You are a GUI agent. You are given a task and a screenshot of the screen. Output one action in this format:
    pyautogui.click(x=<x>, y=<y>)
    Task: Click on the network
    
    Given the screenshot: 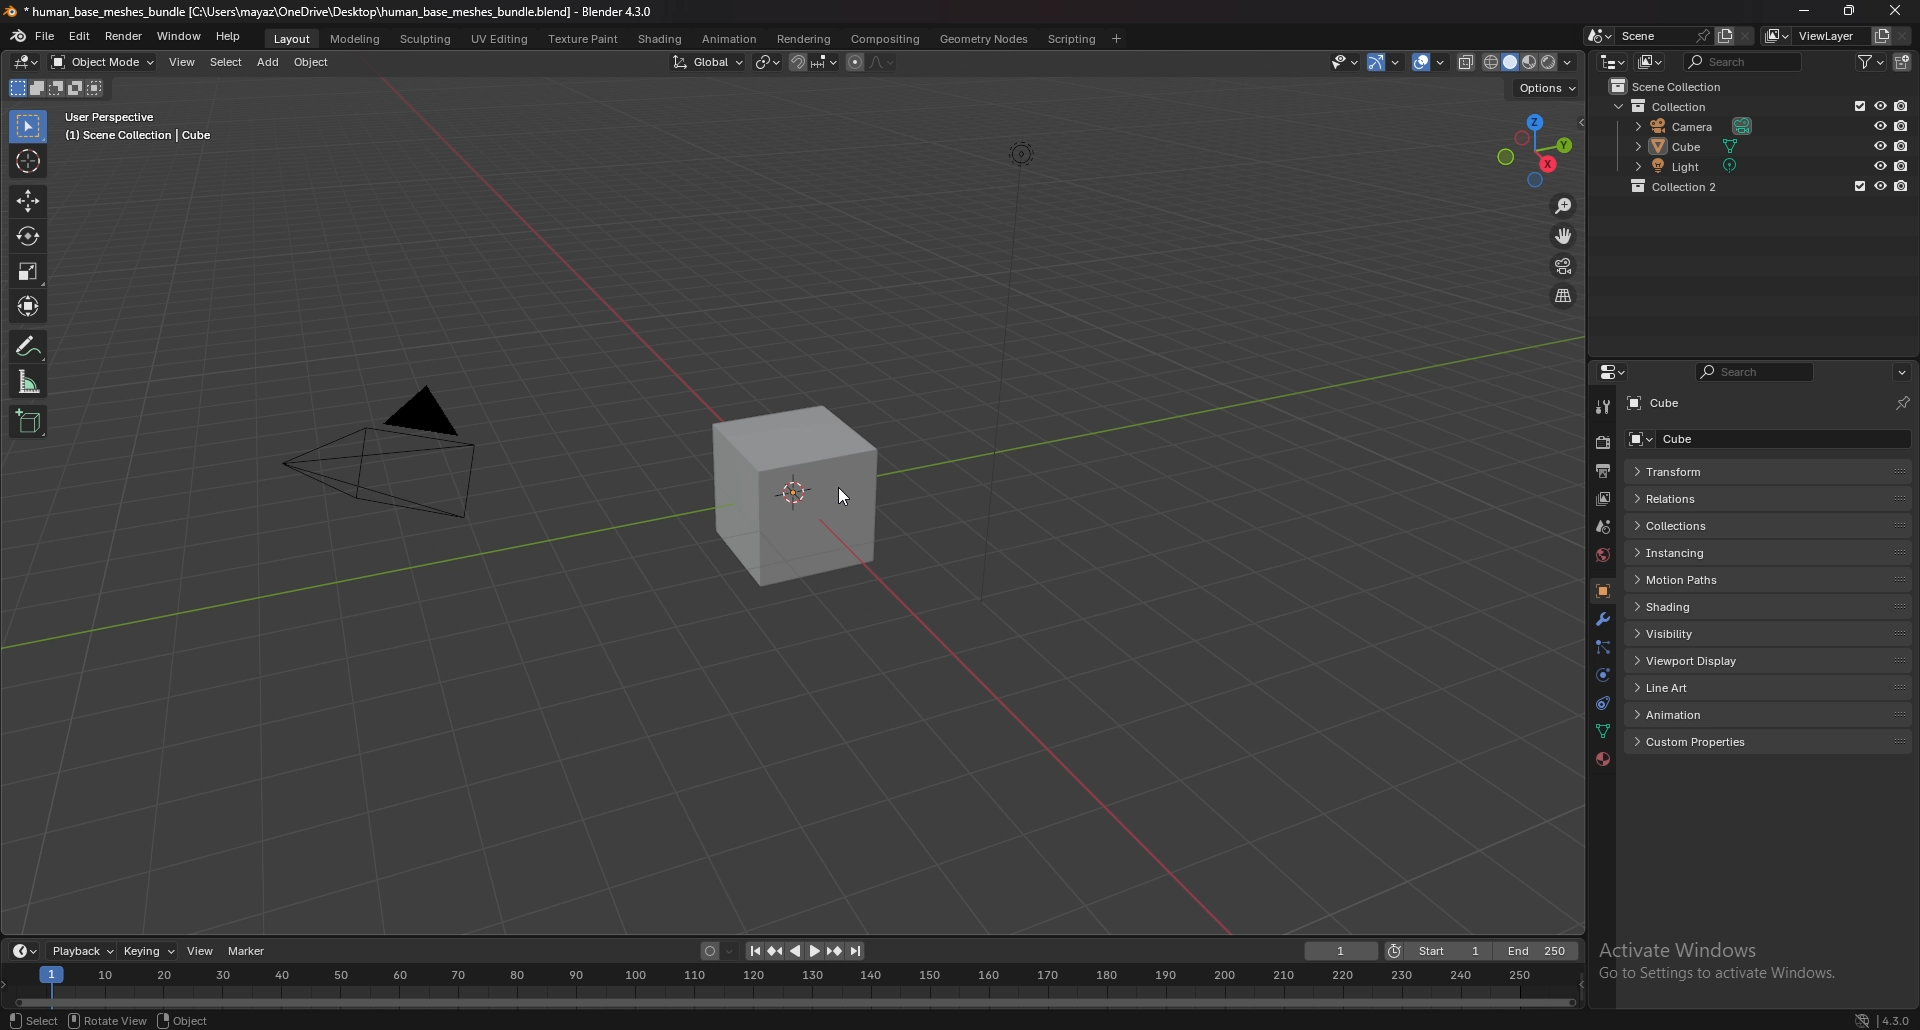 What is the action you would take?
    pyautogui.click(x=1866, y=1018)
    